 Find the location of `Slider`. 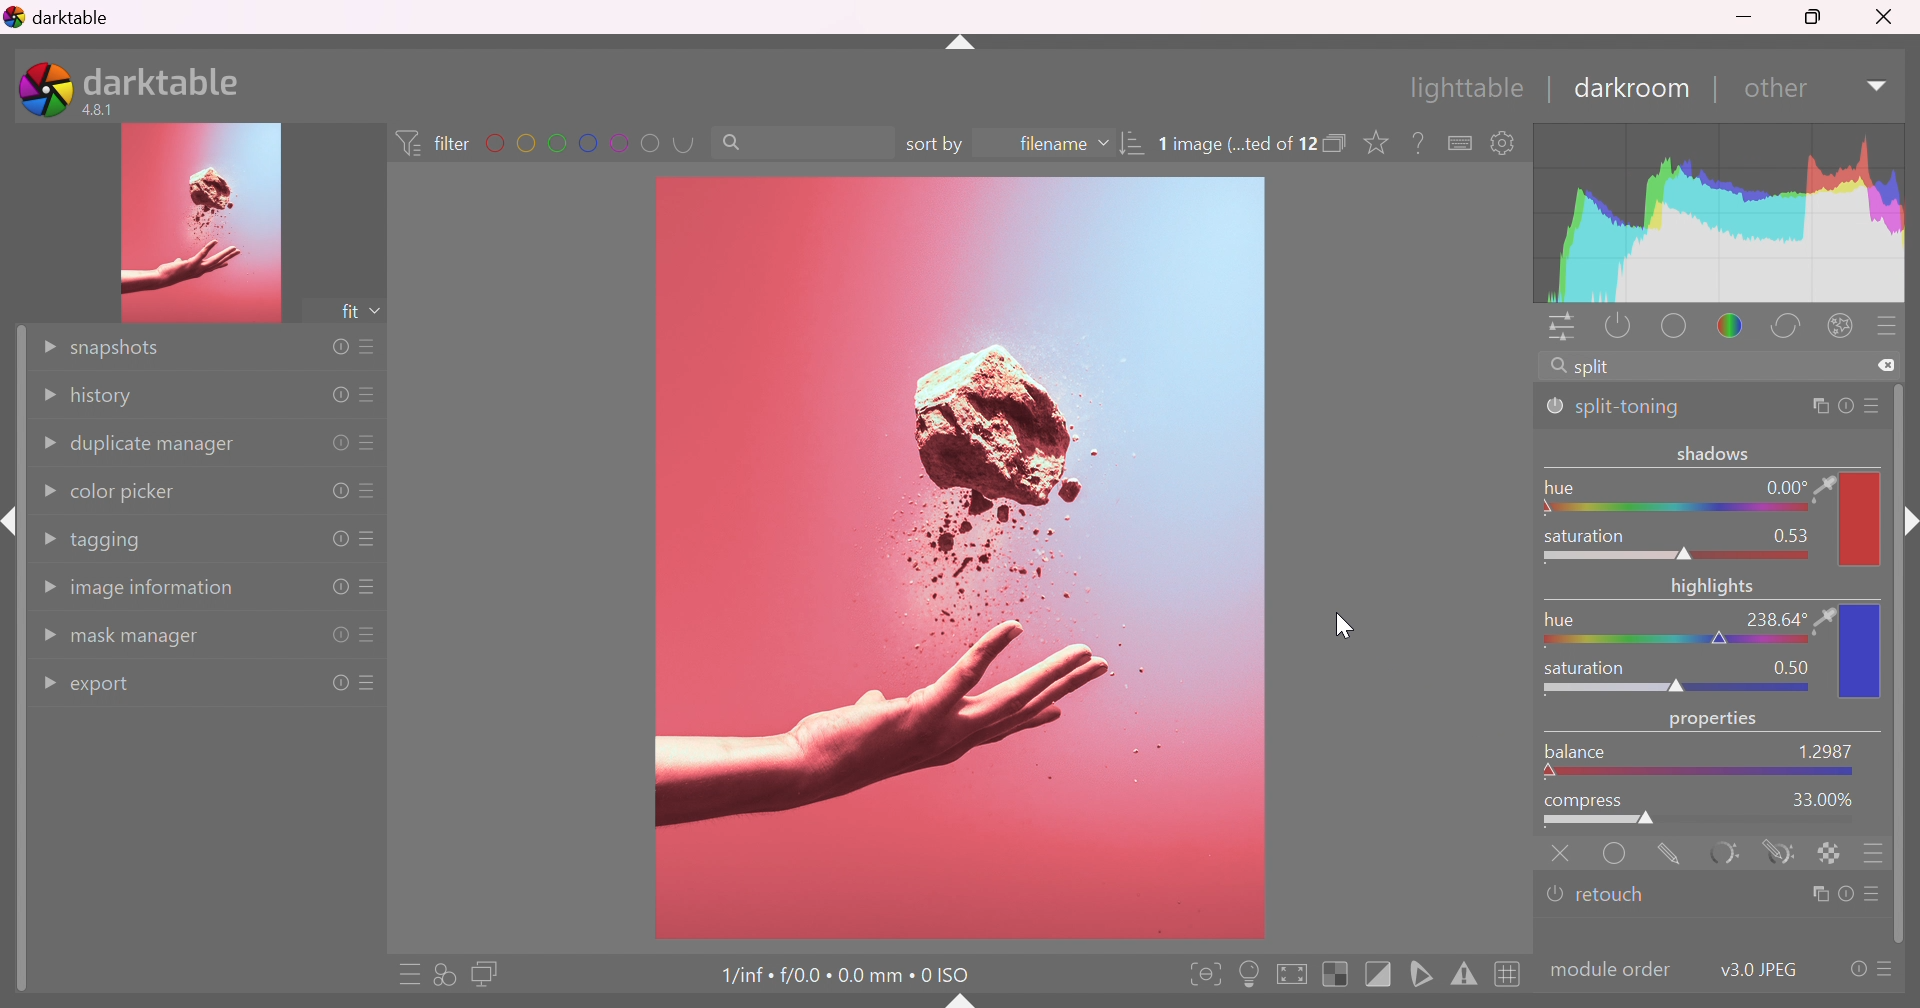

Slider is located at coordinates (1683, 509).